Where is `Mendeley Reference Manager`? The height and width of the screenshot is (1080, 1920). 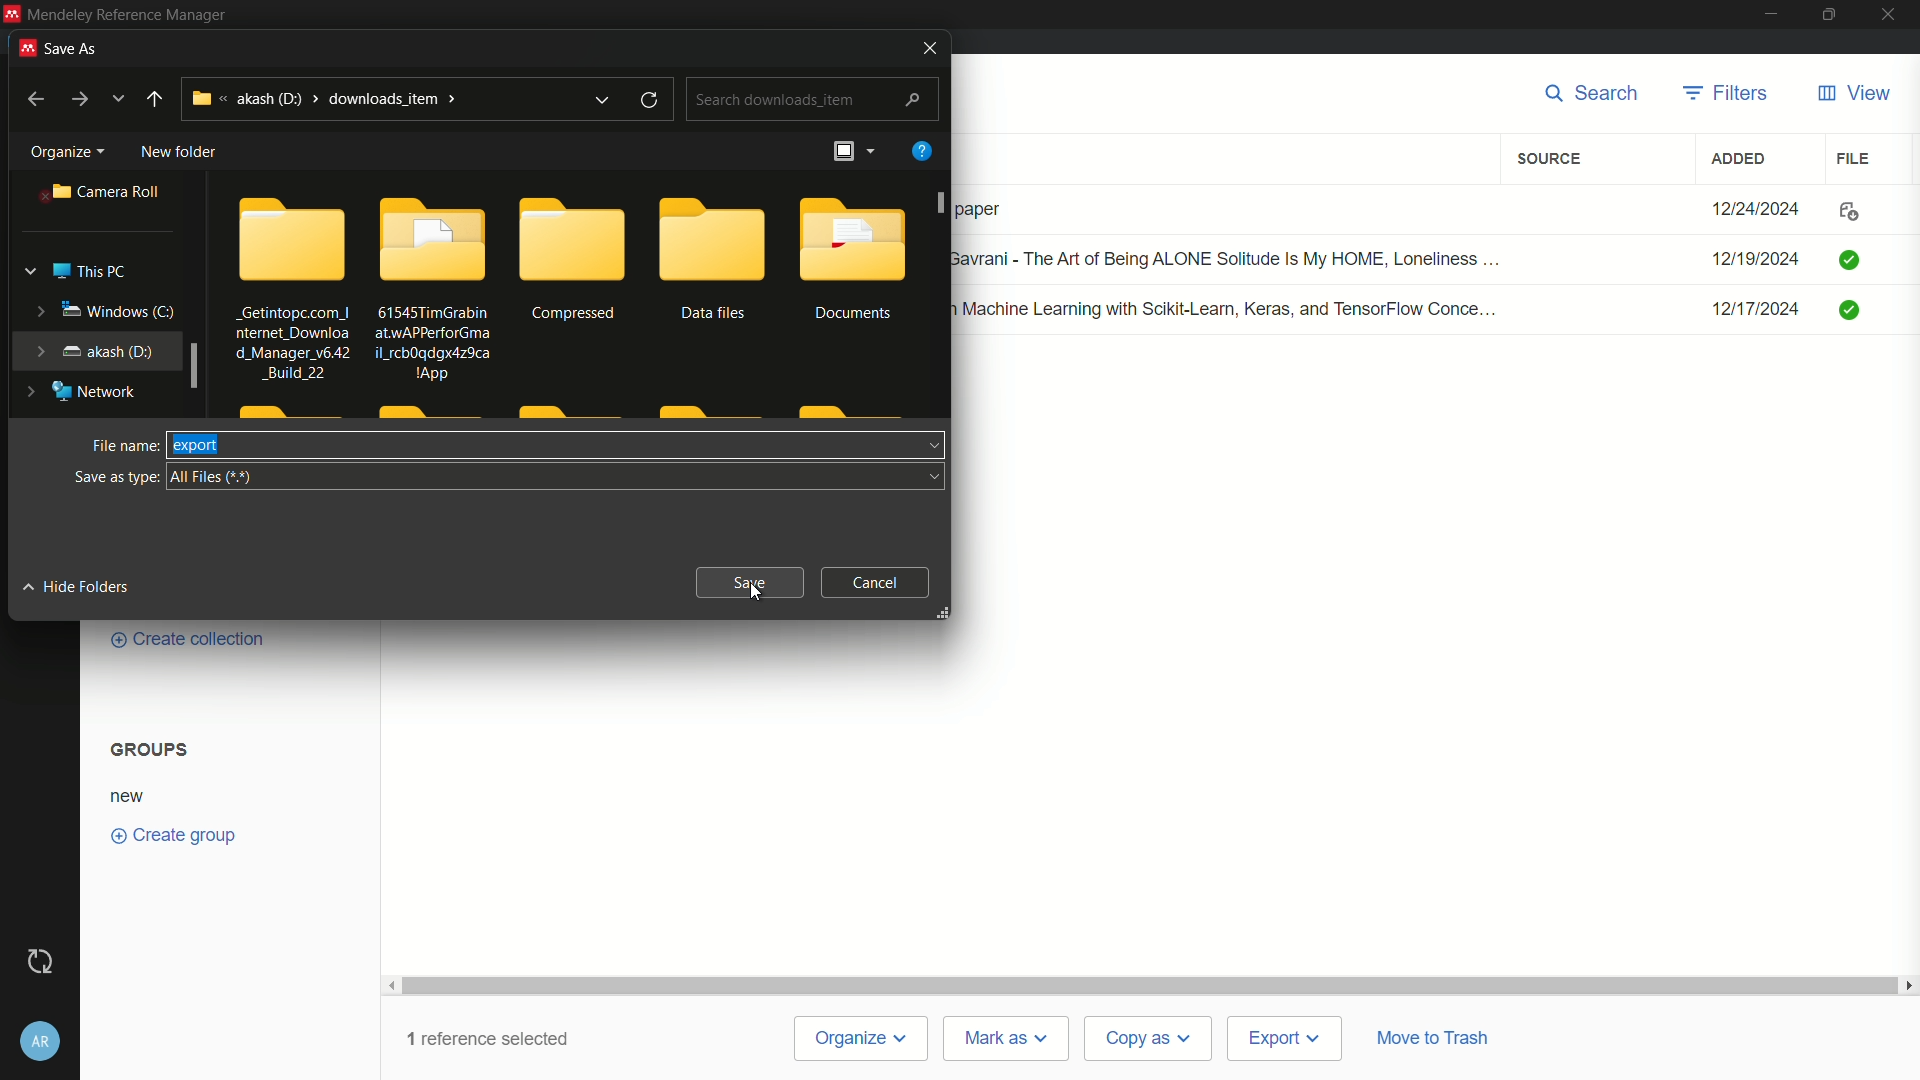
Mendeley Reference Manager is located at coordinates (134, 15).